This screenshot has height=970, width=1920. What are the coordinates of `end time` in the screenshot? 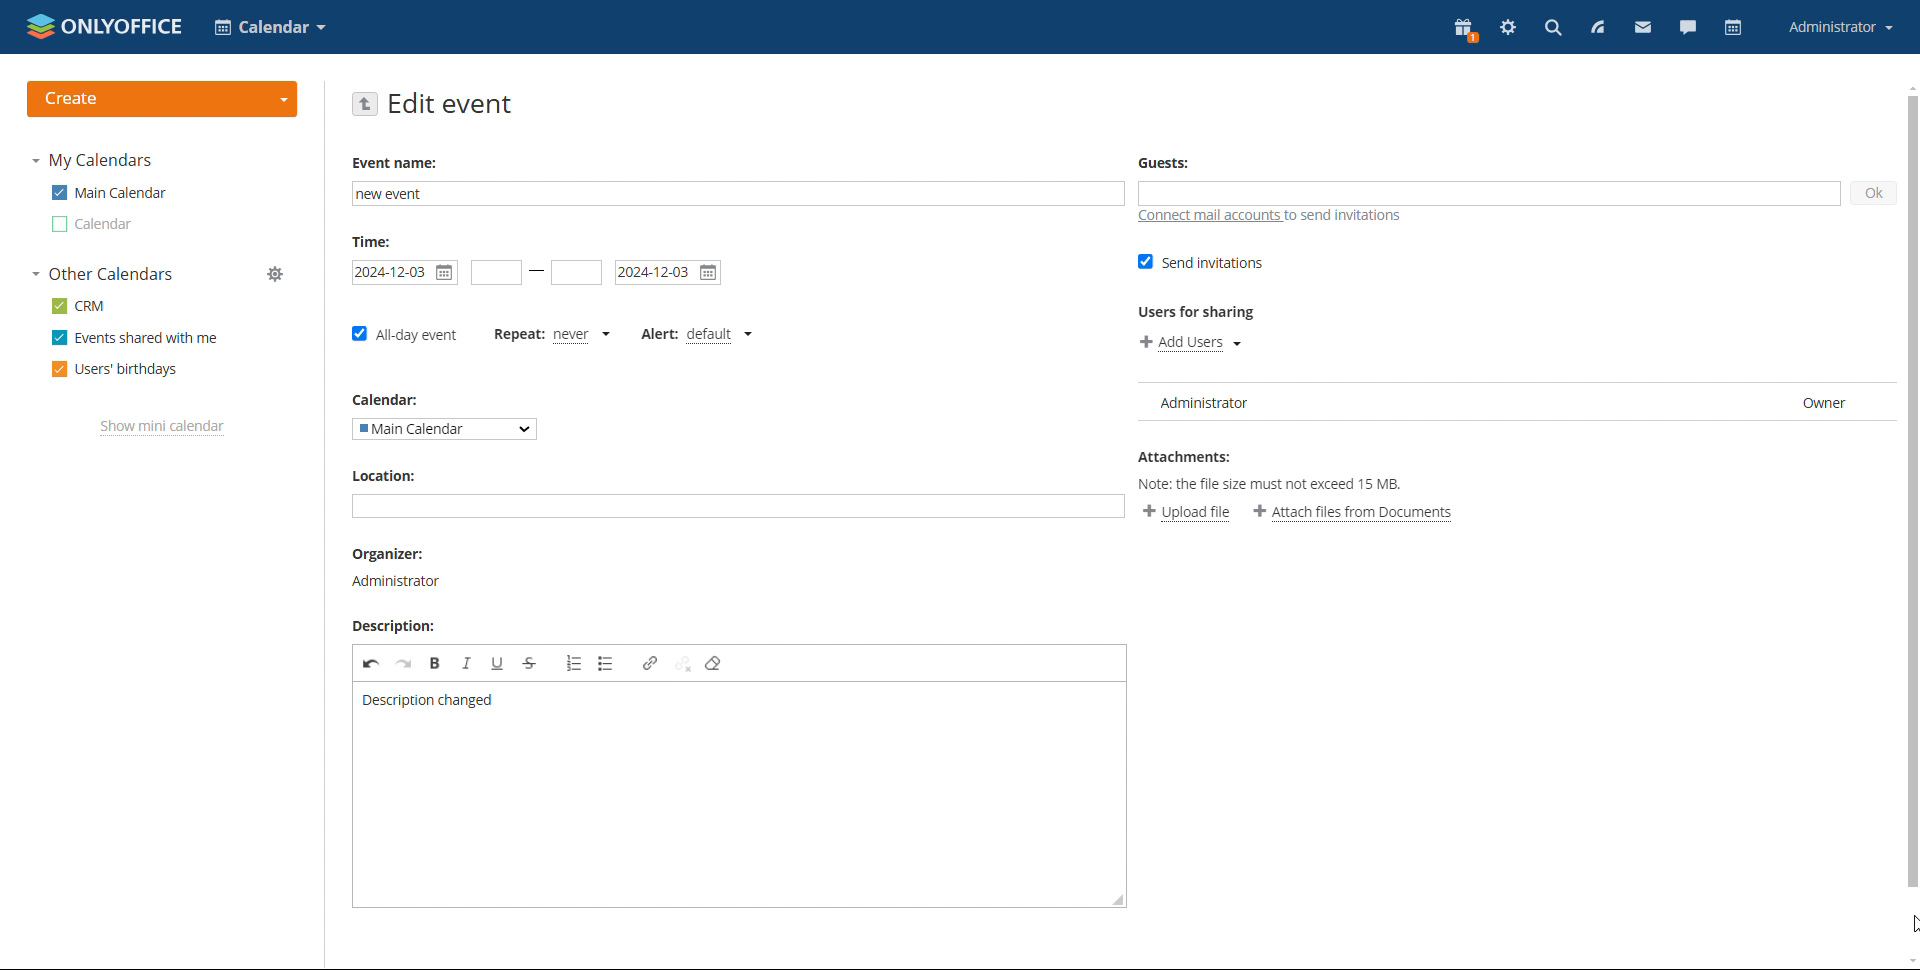 It's located at (576, 274).